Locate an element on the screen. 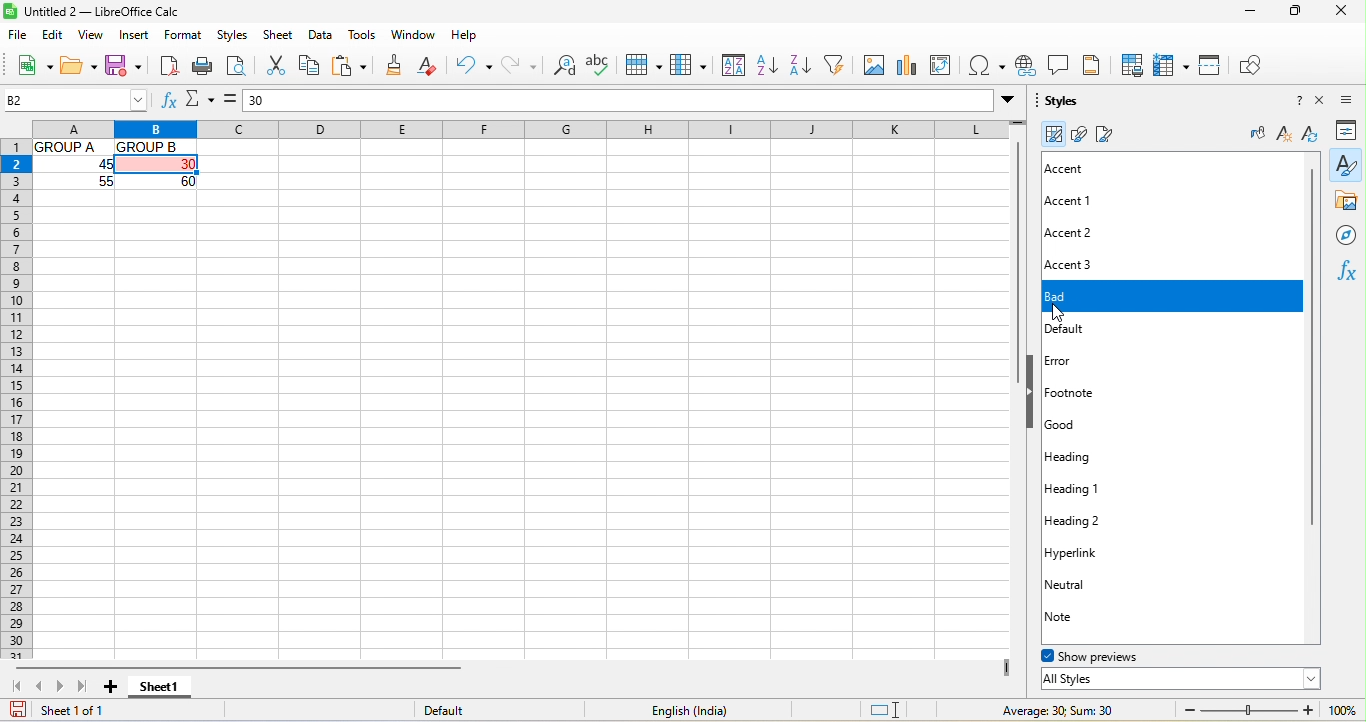 This screenshot has height=722, width=1366. accent is located at coordinates (1083, 169).